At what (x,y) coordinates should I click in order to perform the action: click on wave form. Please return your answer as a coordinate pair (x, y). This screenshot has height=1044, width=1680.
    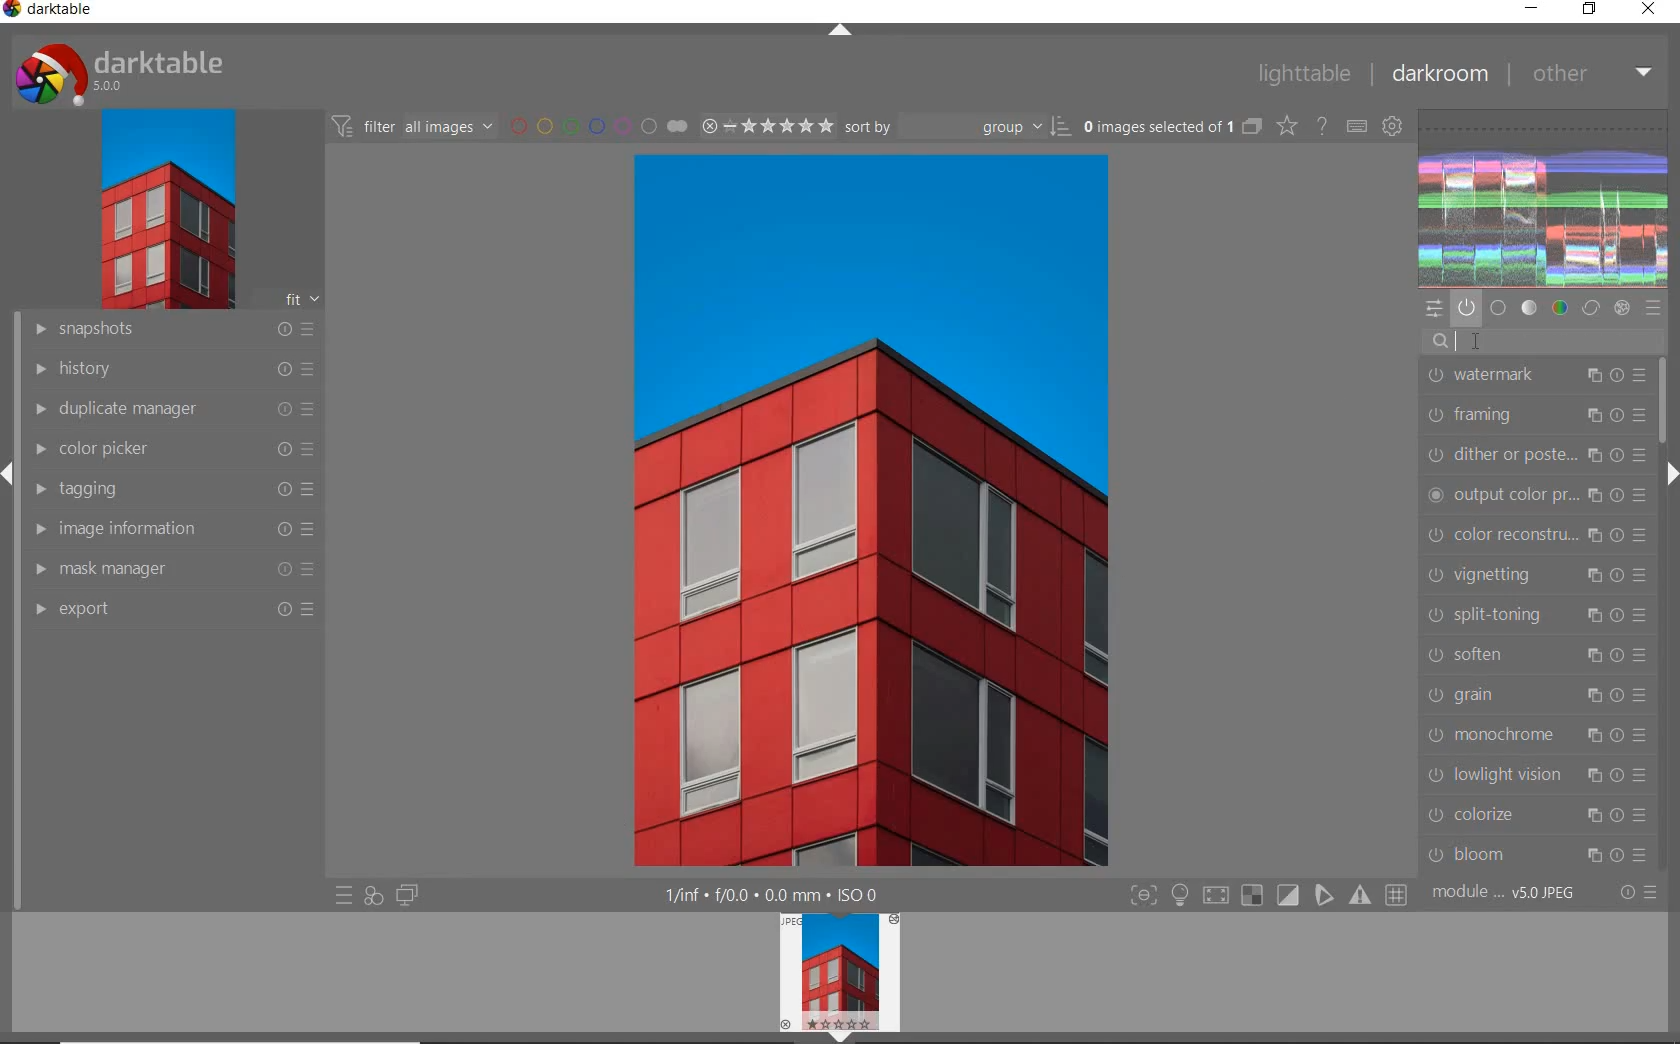
    Looking at the image, I should click on (1544, 198).